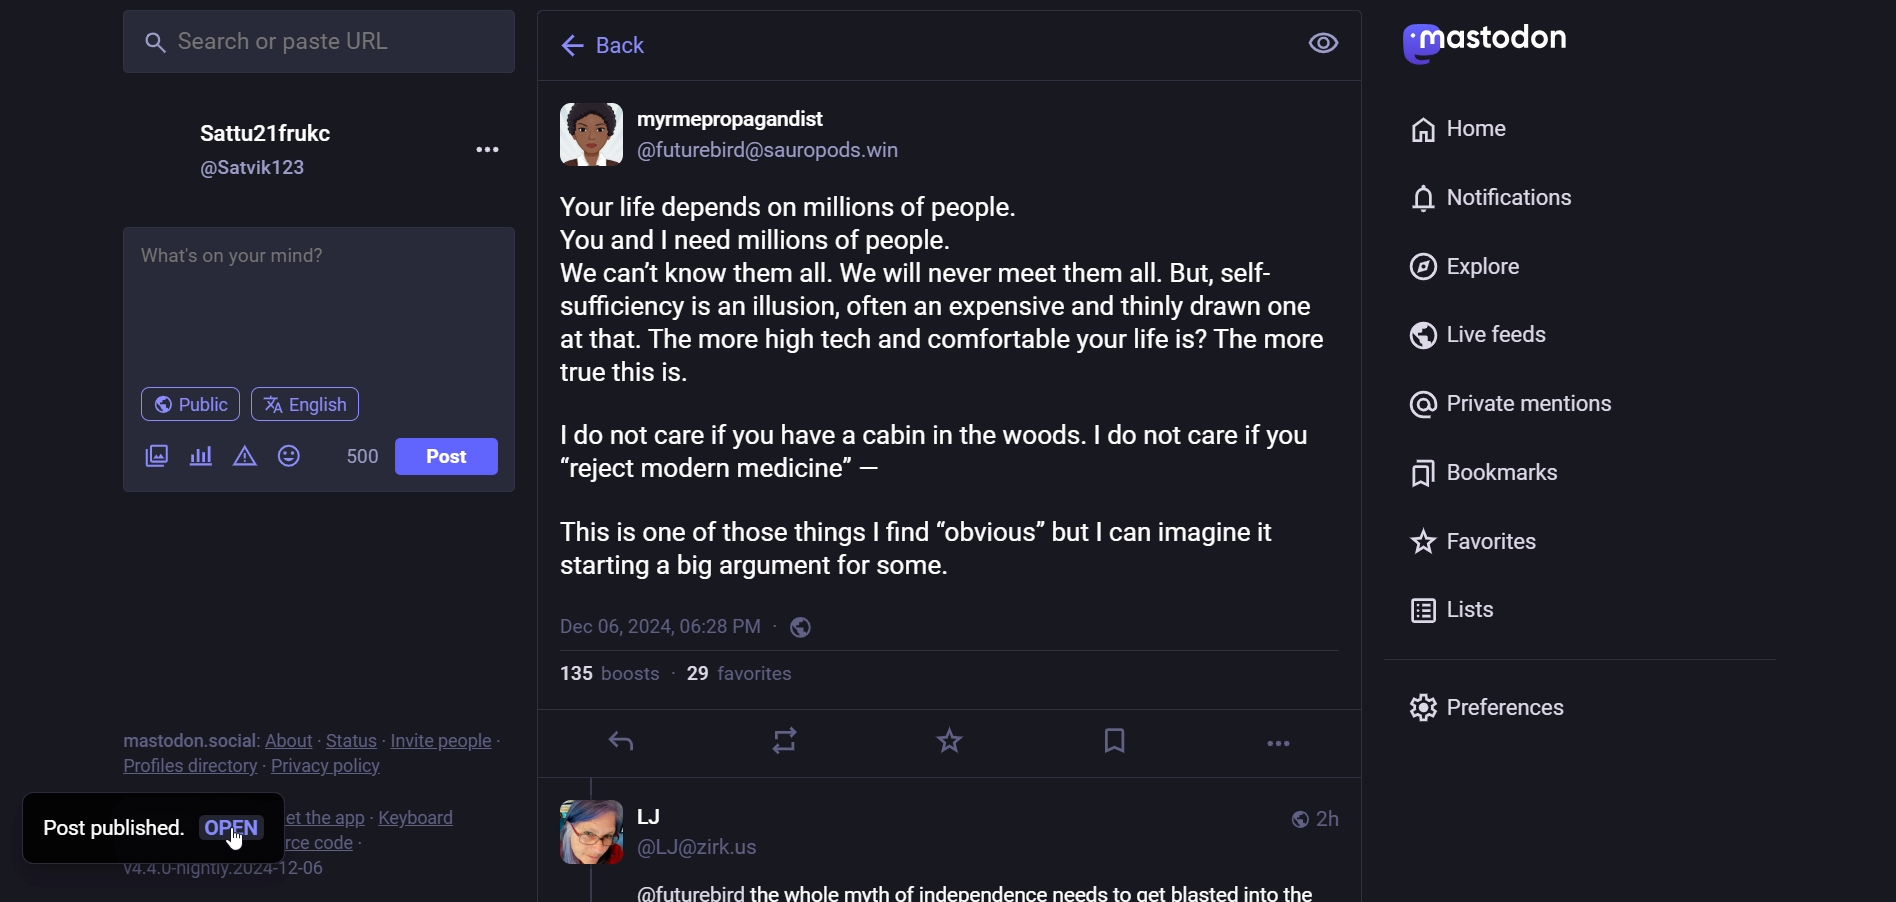 The width and height of the screenshot is (1896, 902). Describe the element at coordinates (1507, 406) in the screenshot. I see `private mention` at that location.